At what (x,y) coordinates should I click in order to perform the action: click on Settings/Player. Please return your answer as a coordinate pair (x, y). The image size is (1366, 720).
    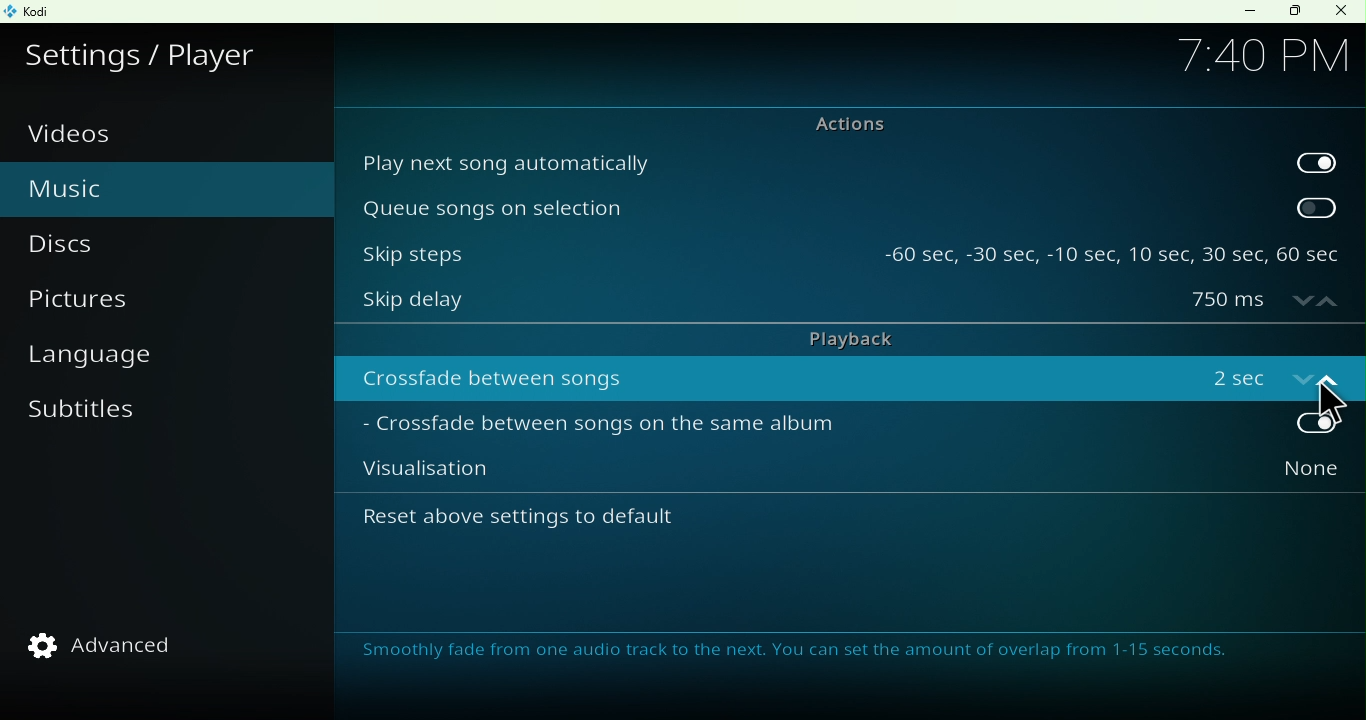
    Looking at the image, I should click on (147, 51).